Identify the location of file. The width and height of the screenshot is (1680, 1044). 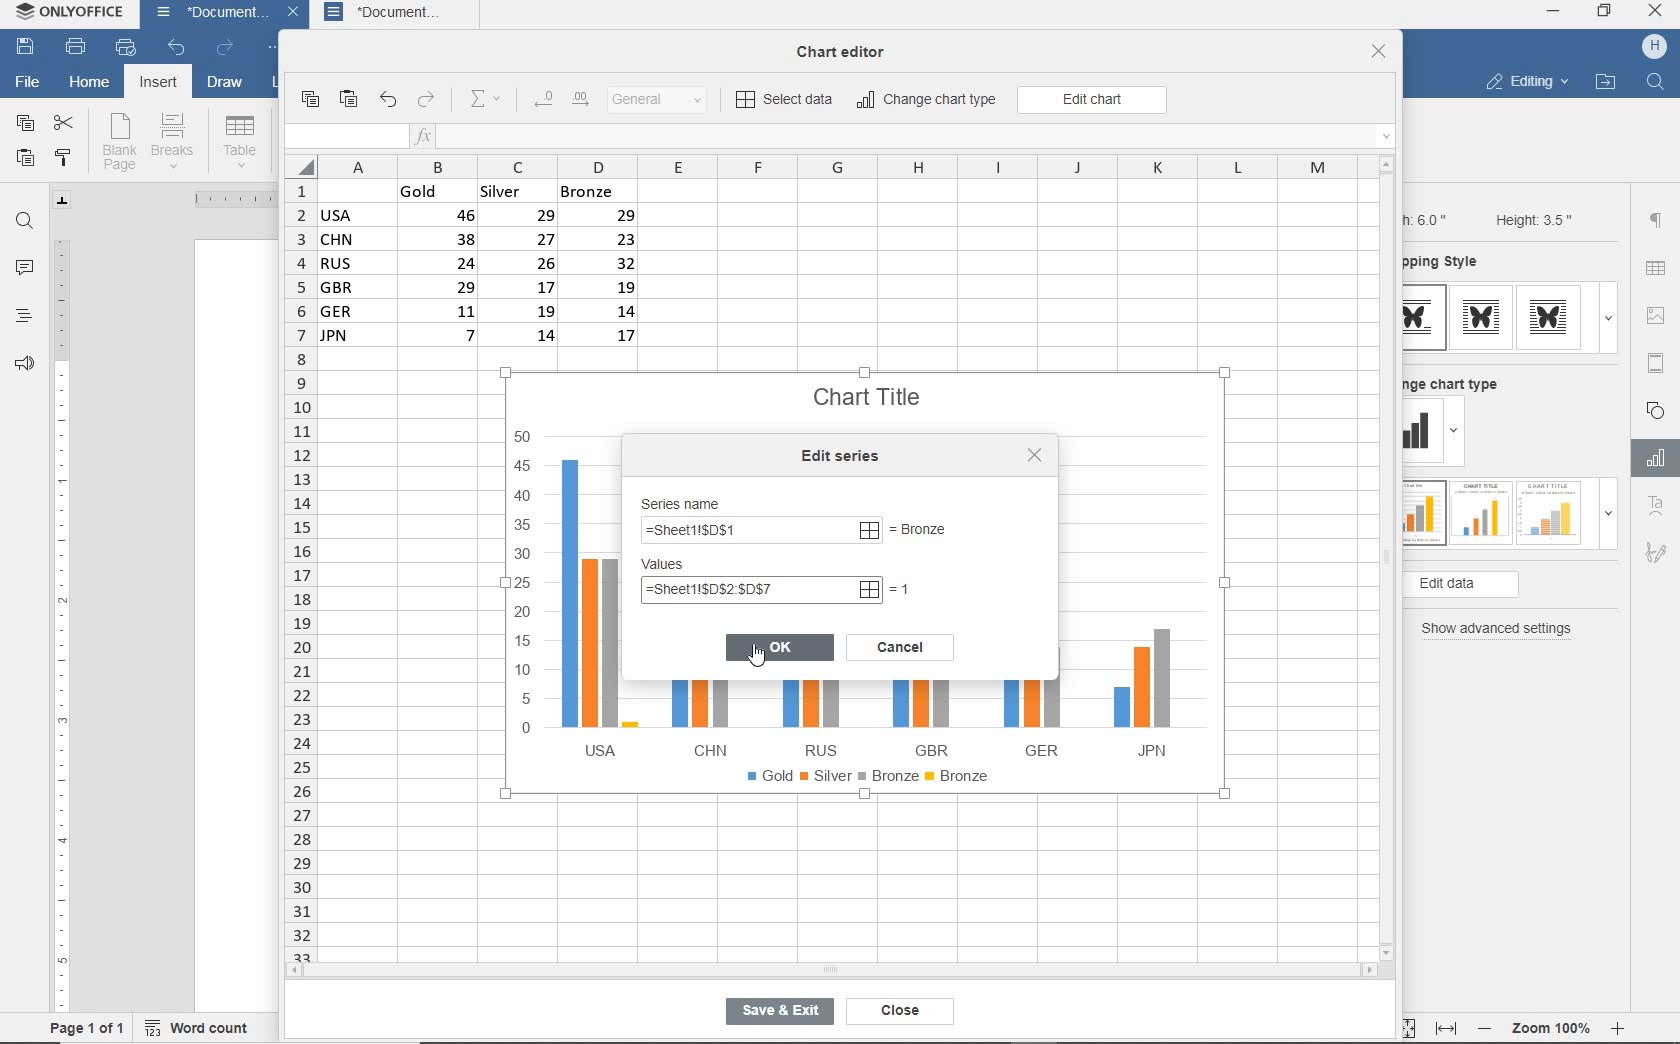
(26, 80).